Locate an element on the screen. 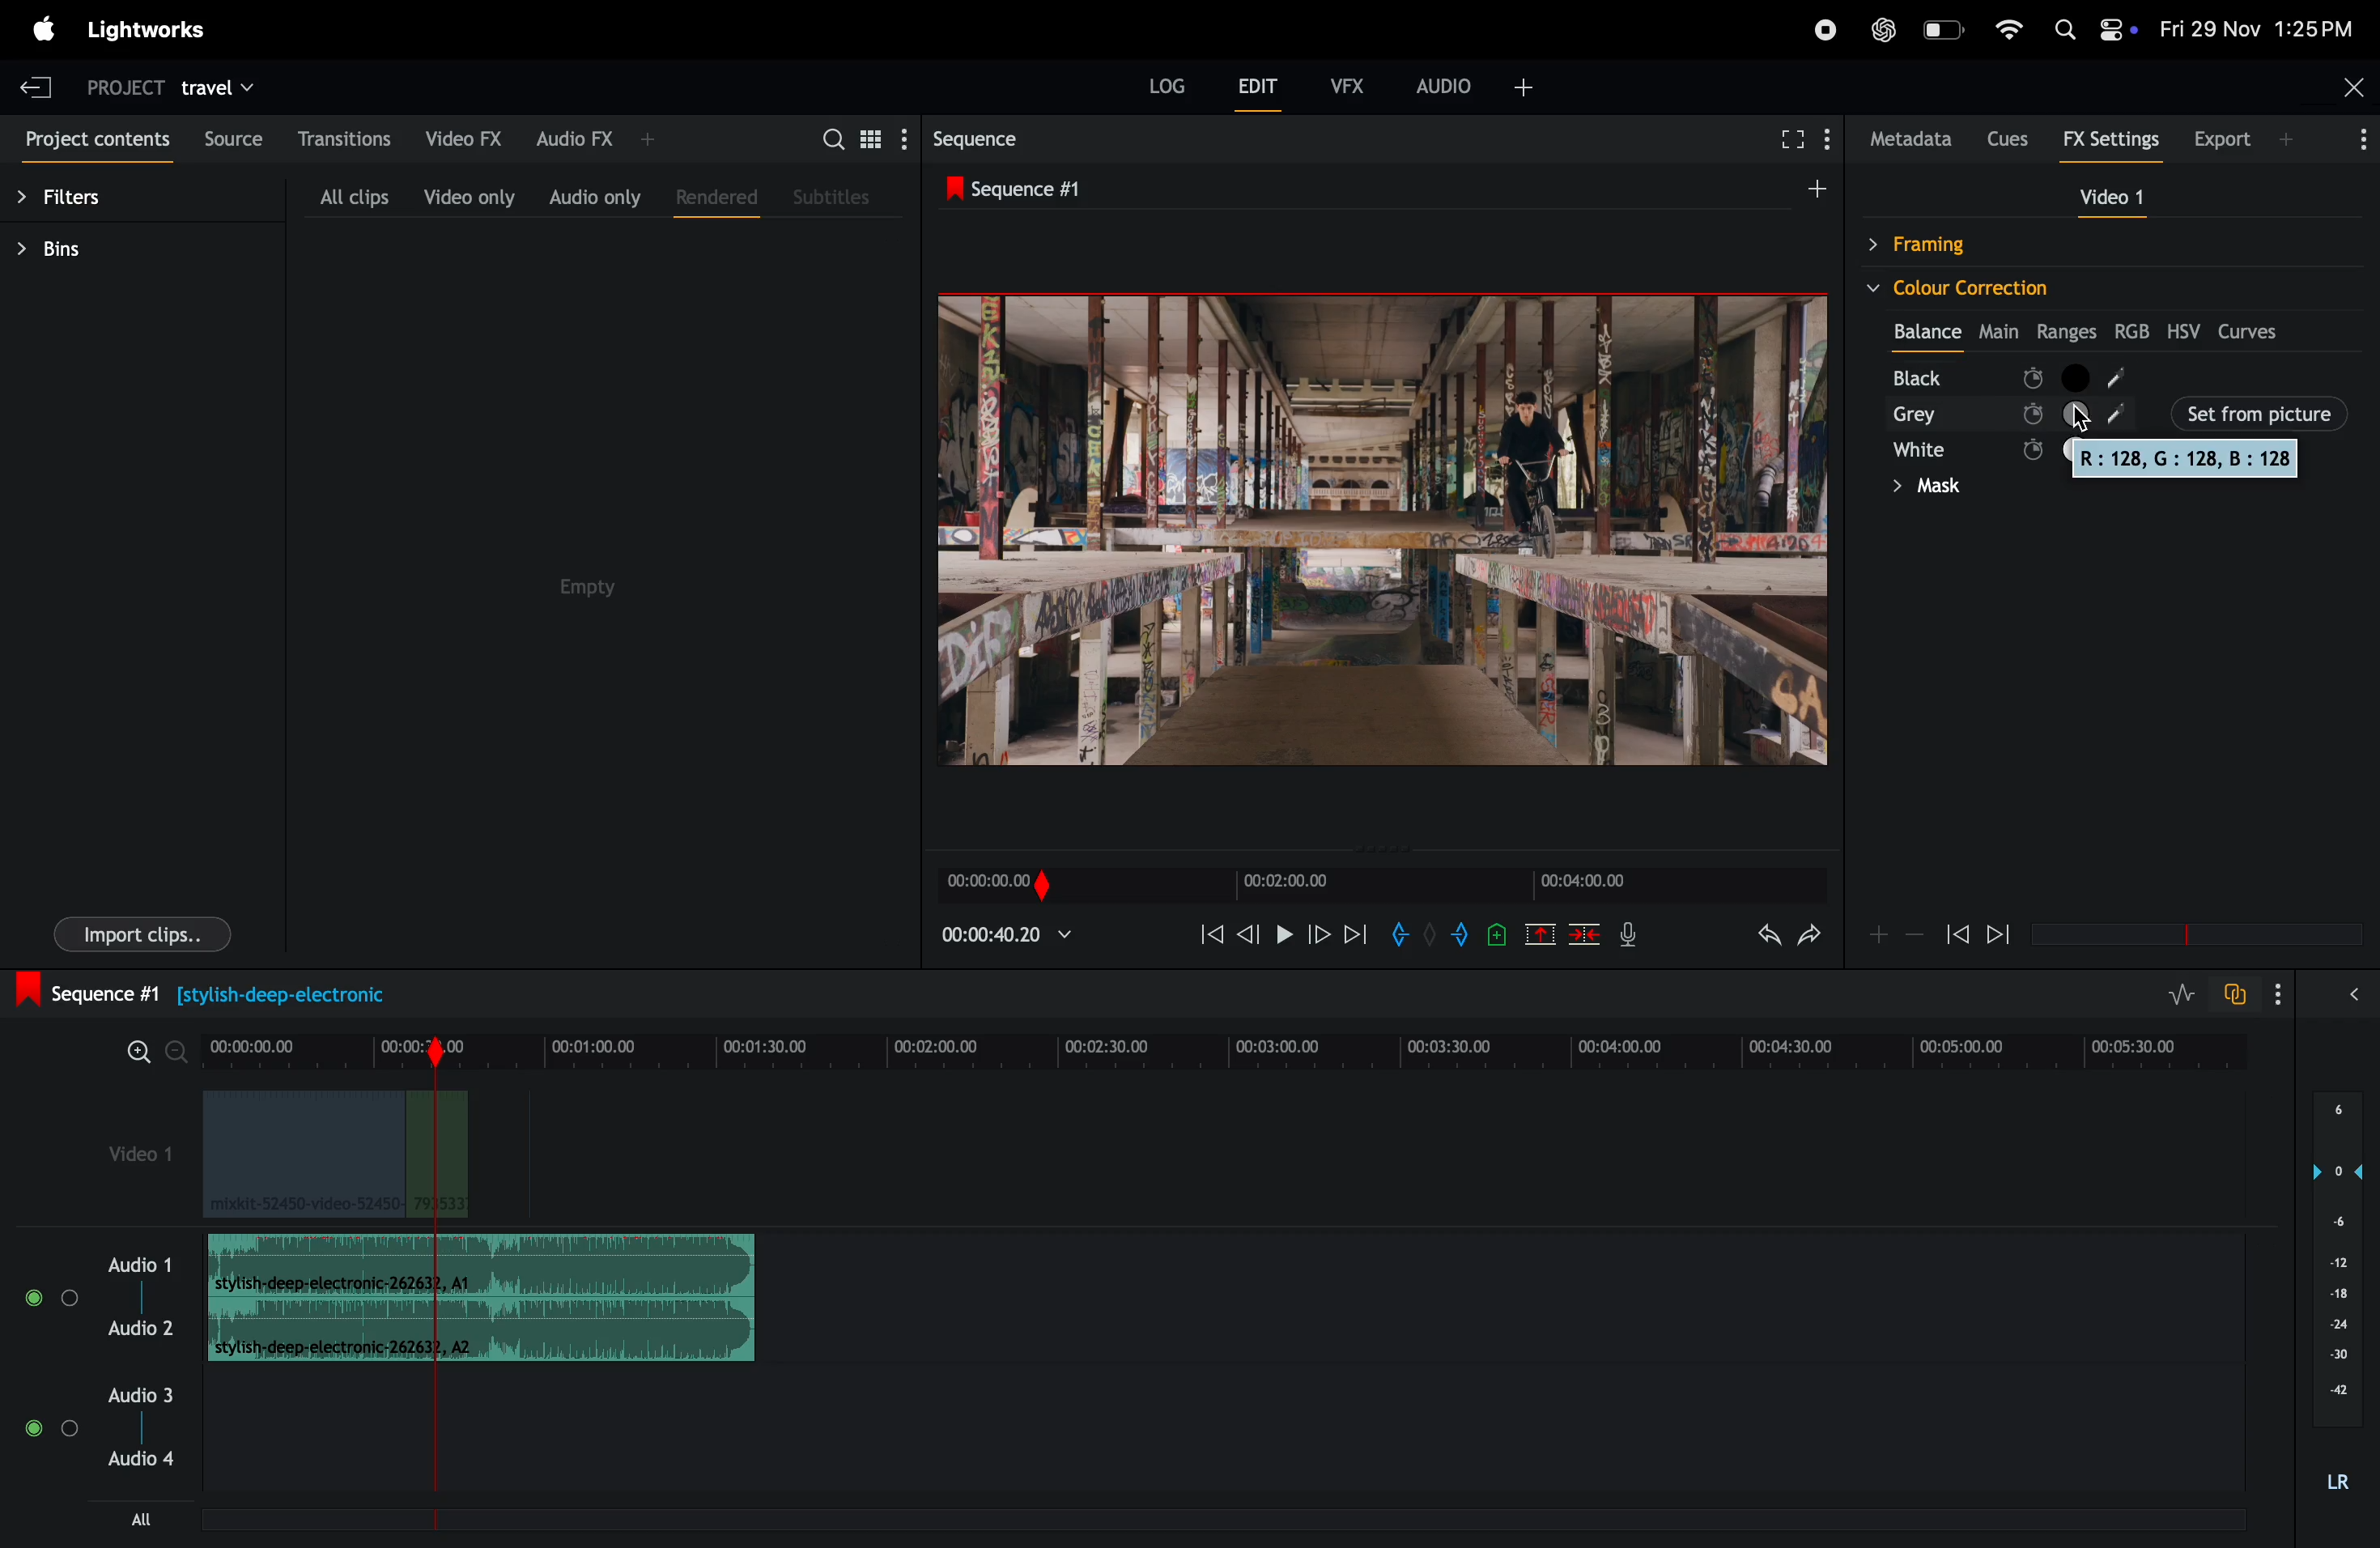  rgb is located at coordinates (2135, 331).